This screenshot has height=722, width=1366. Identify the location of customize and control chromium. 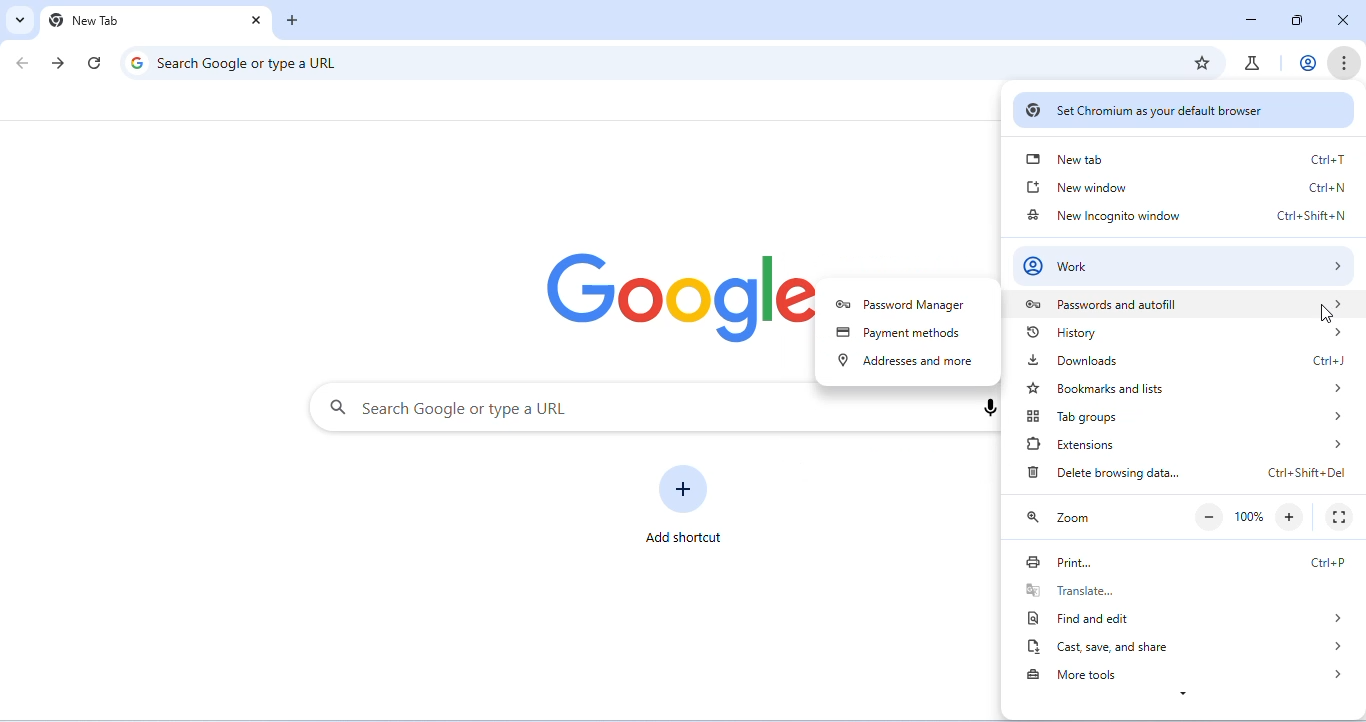
(1345, 64).